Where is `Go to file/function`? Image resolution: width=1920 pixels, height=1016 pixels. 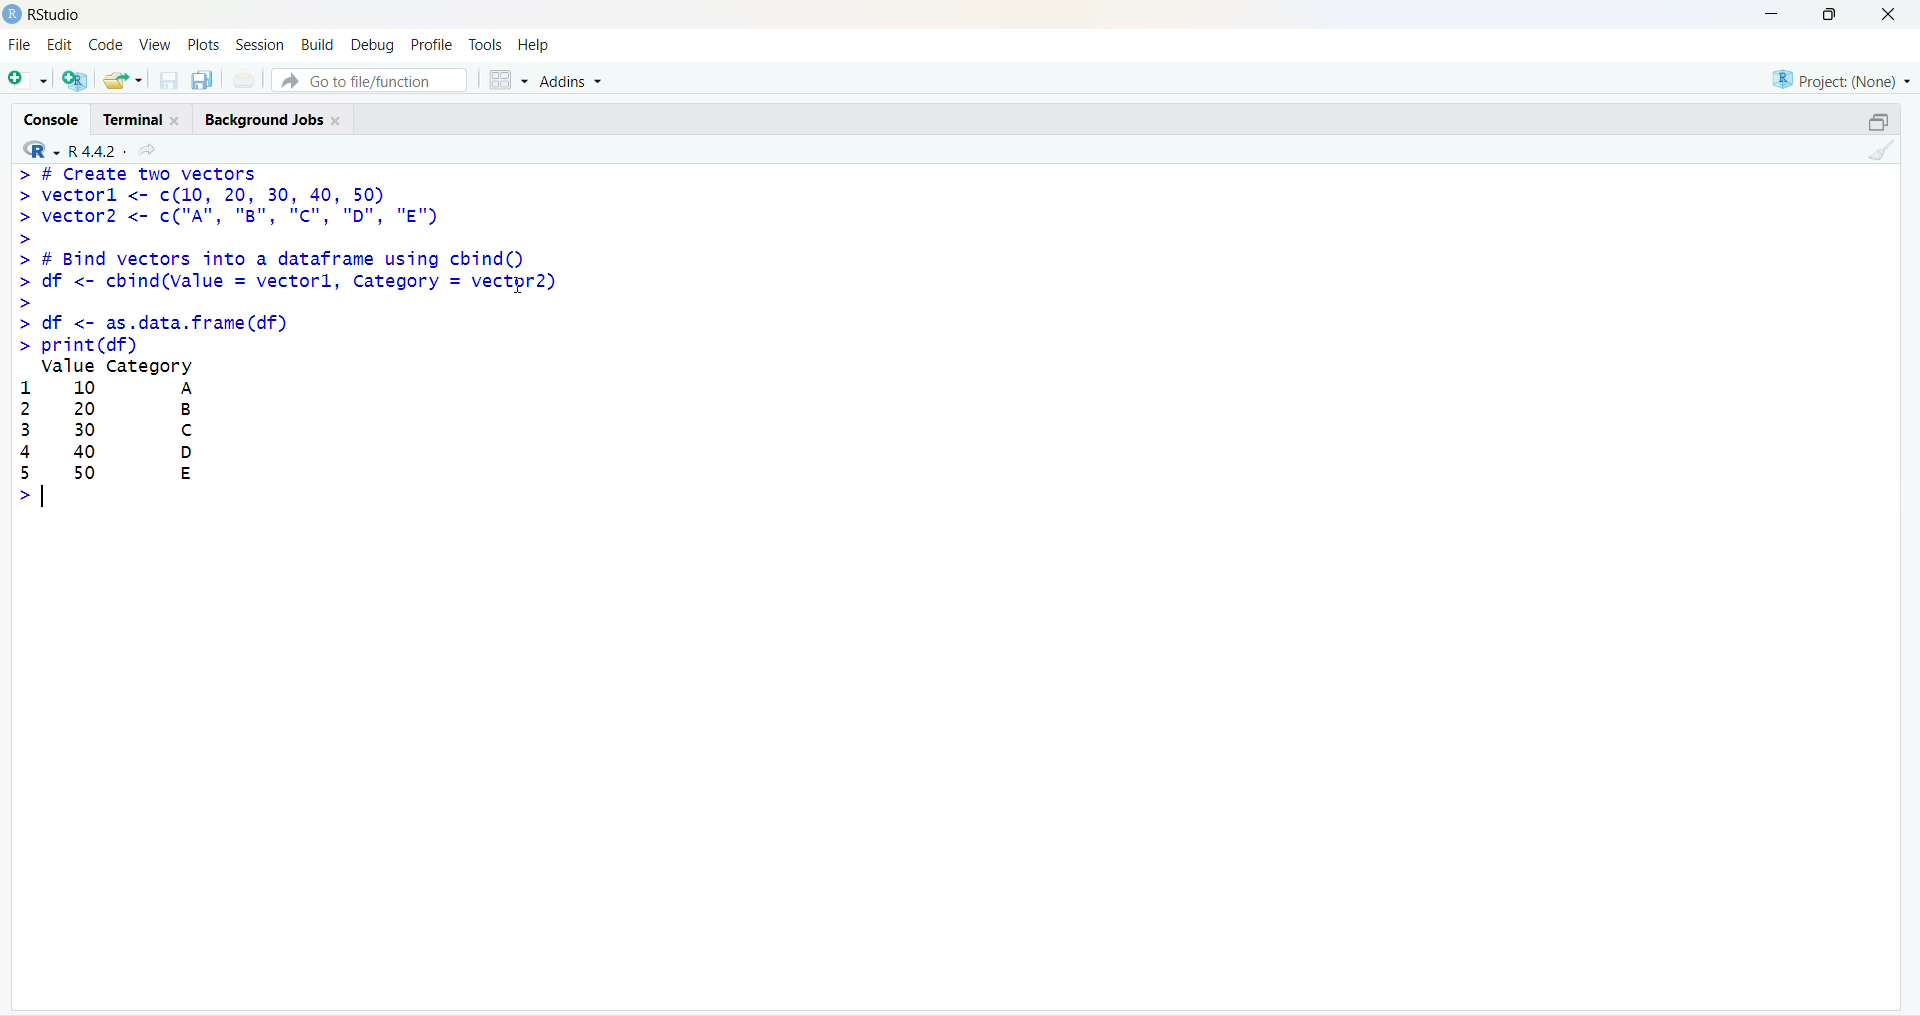
Go to file/function is located at coordinates (369, 80).